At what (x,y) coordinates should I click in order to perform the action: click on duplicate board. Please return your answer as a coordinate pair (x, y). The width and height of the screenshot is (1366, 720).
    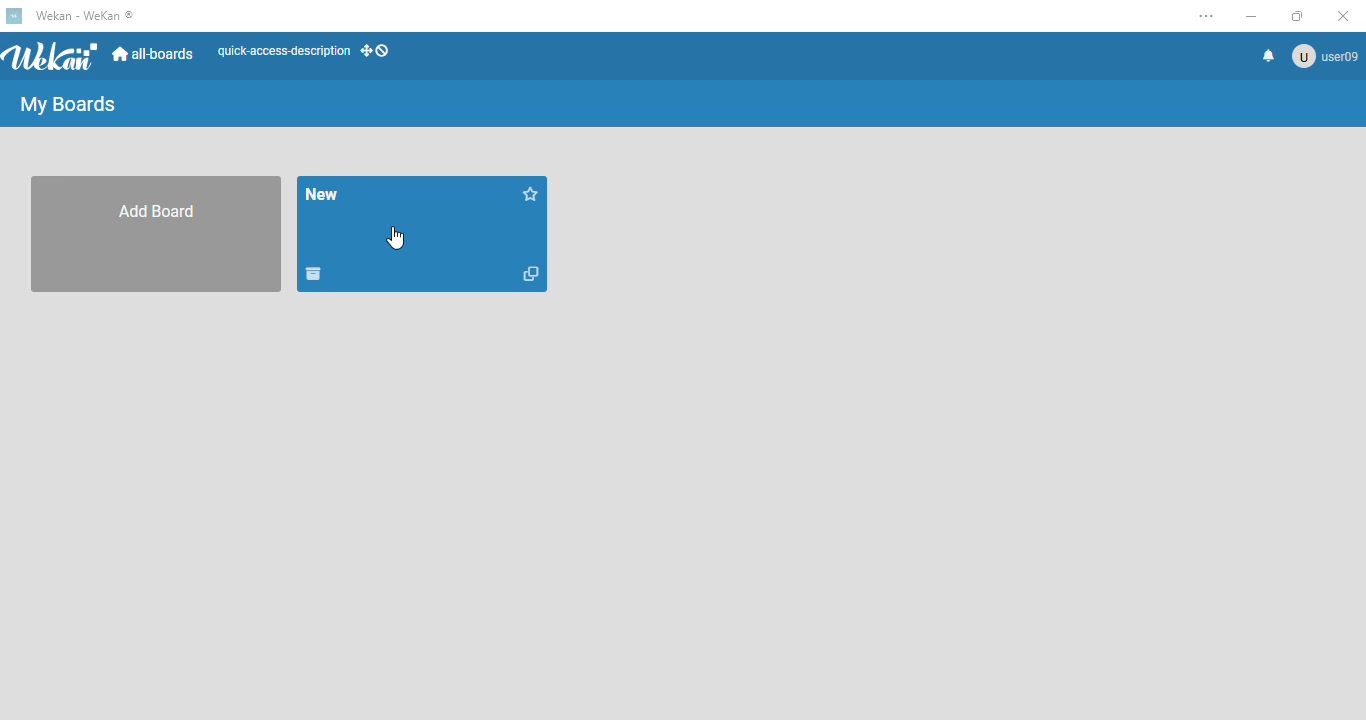
    Looking at the image, I should click on (531, 274).